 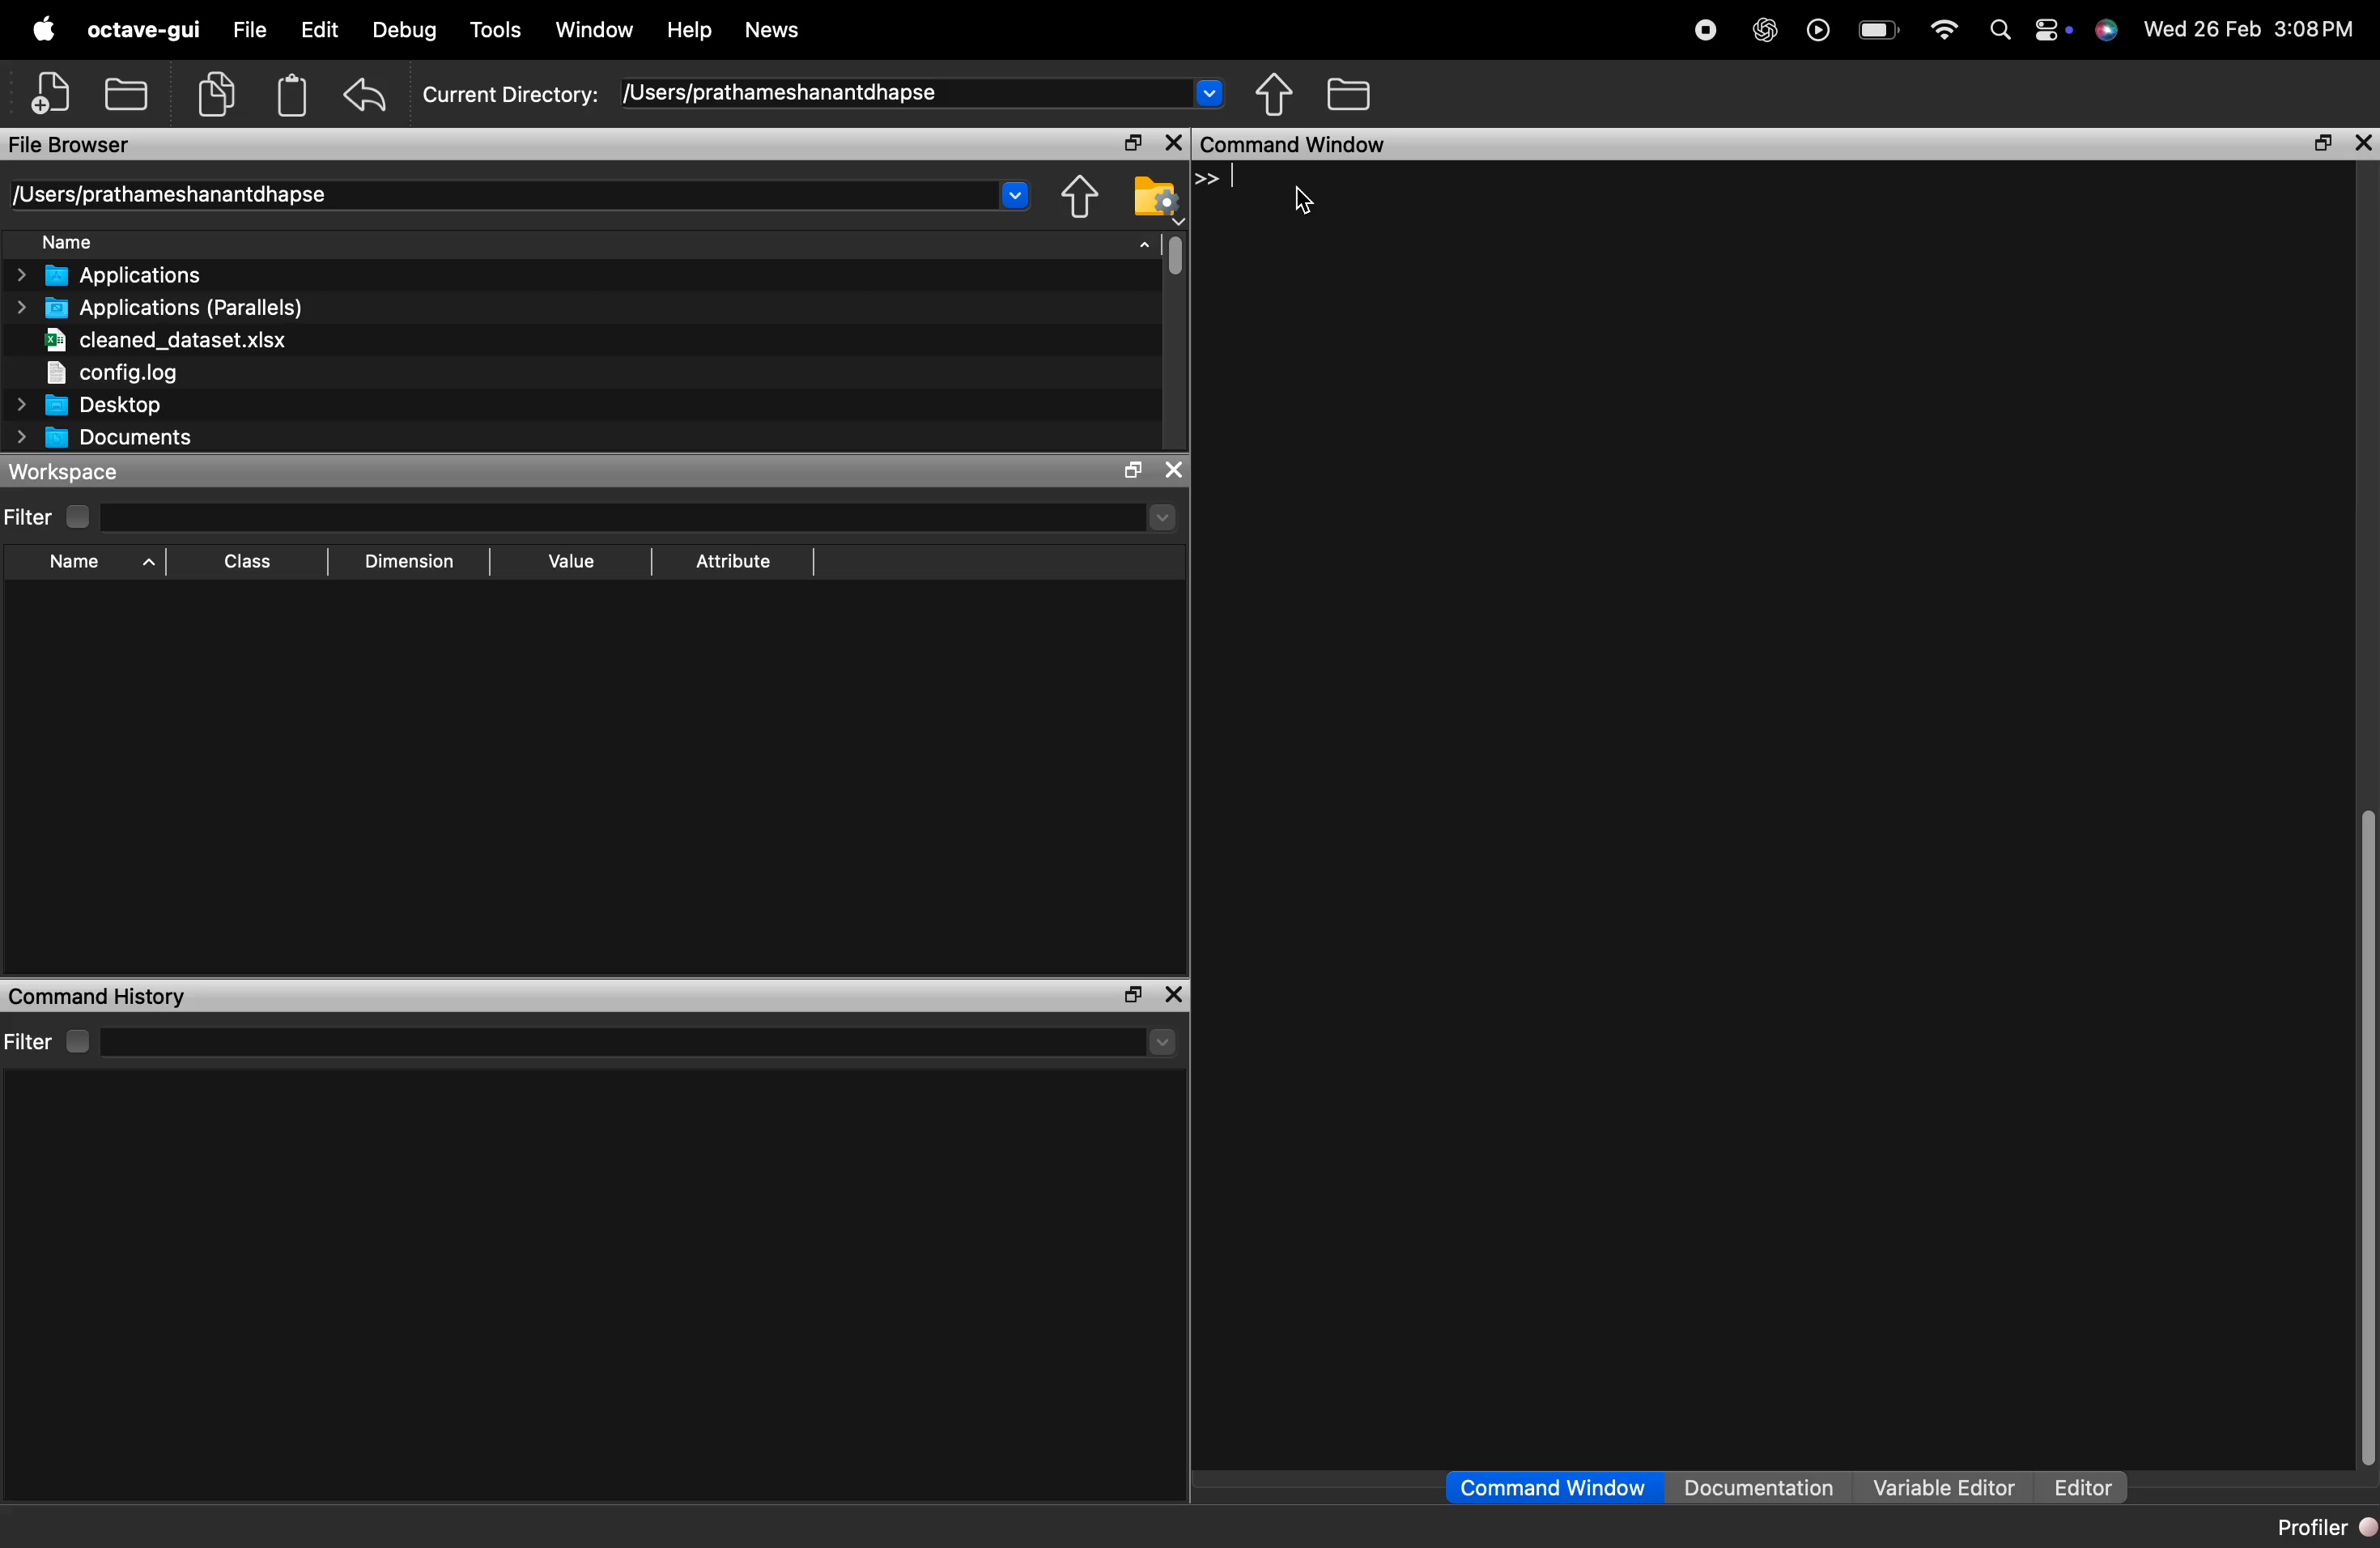 I want to click on Desktop, so click(x=133, y=406).